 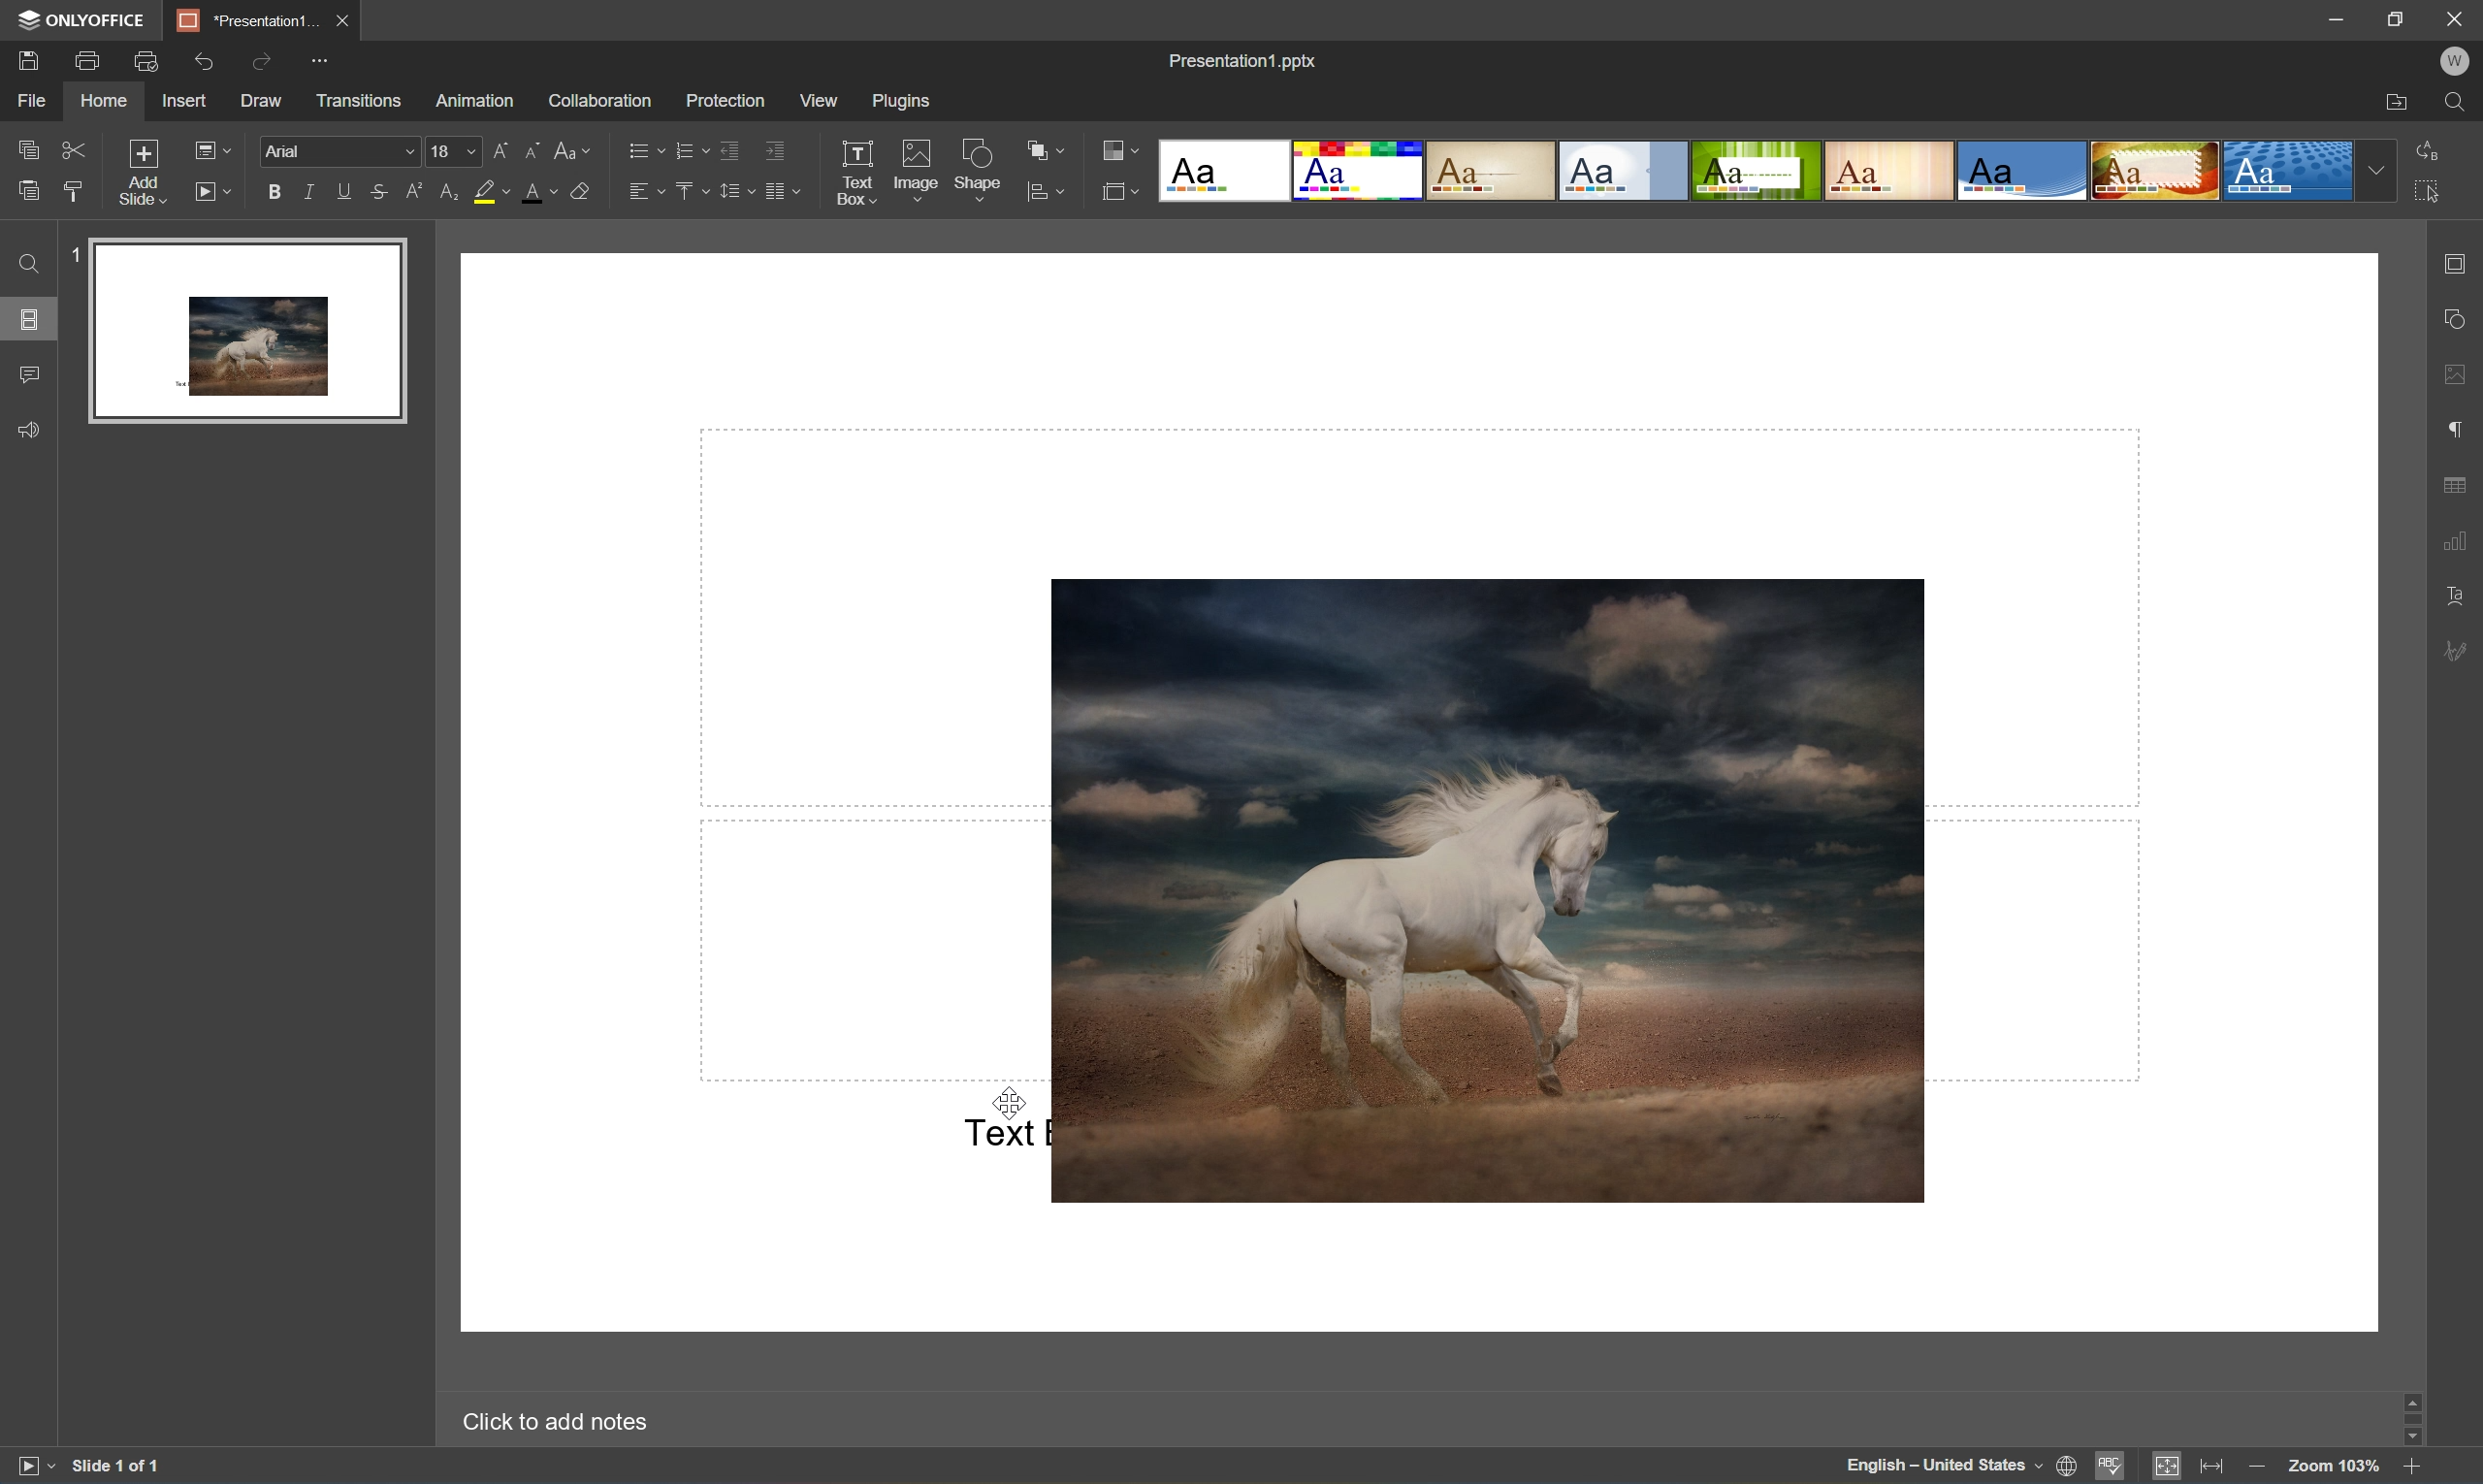 What do you see at coordinates (186, 101) in the screenshot?
I see `Insert` at bounding box center [186, 101].